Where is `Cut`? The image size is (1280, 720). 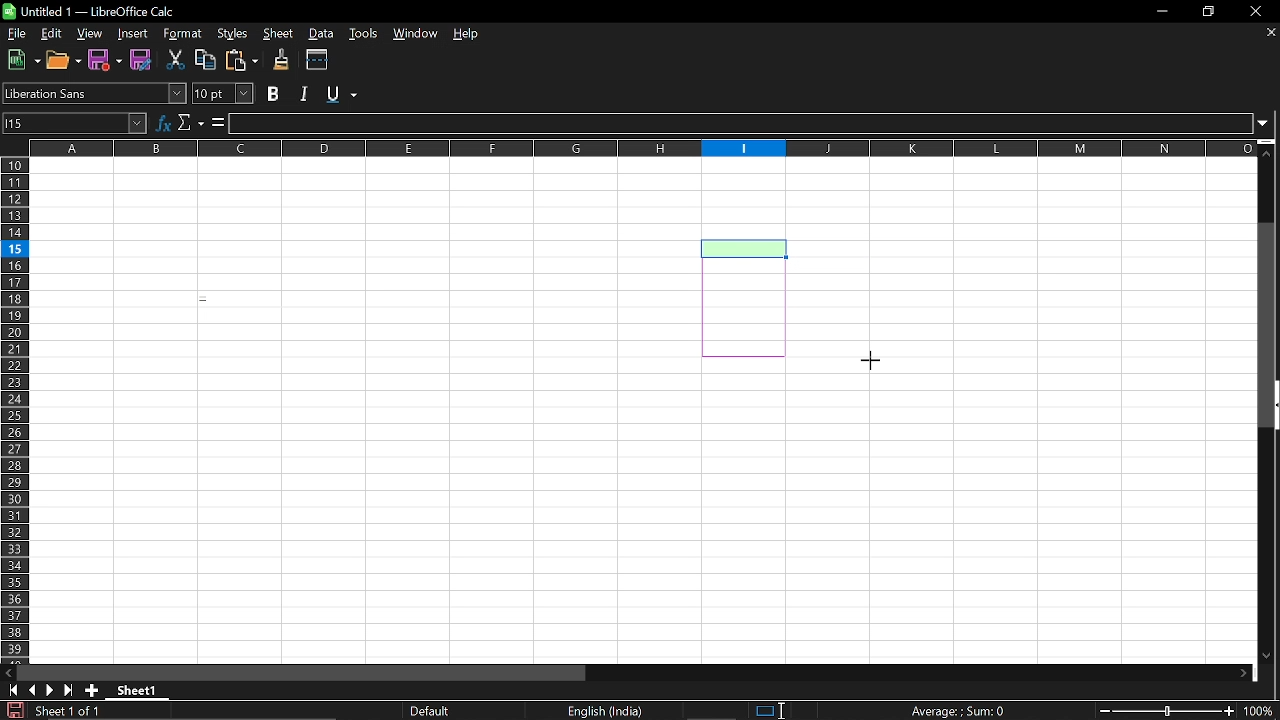
Cut is located at coordinates (176, 62).